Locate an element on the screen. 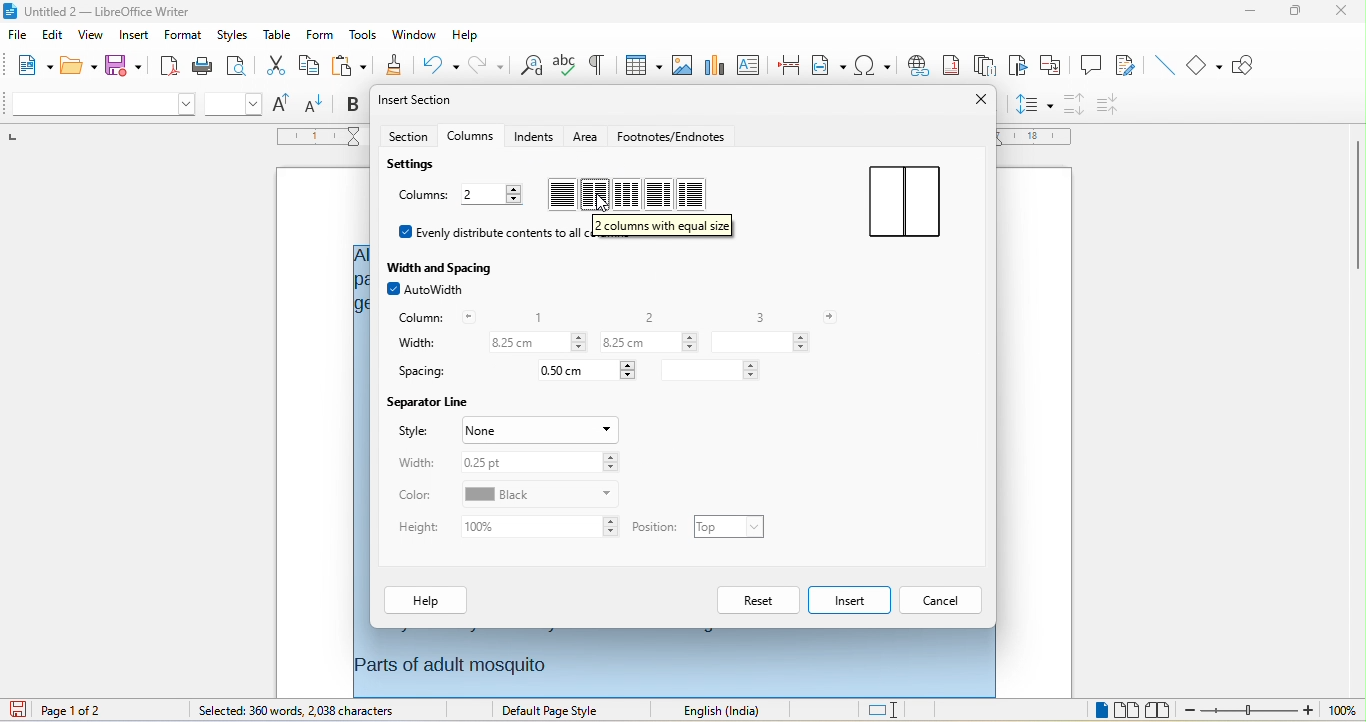  chart is located at coordinates (715, 64).